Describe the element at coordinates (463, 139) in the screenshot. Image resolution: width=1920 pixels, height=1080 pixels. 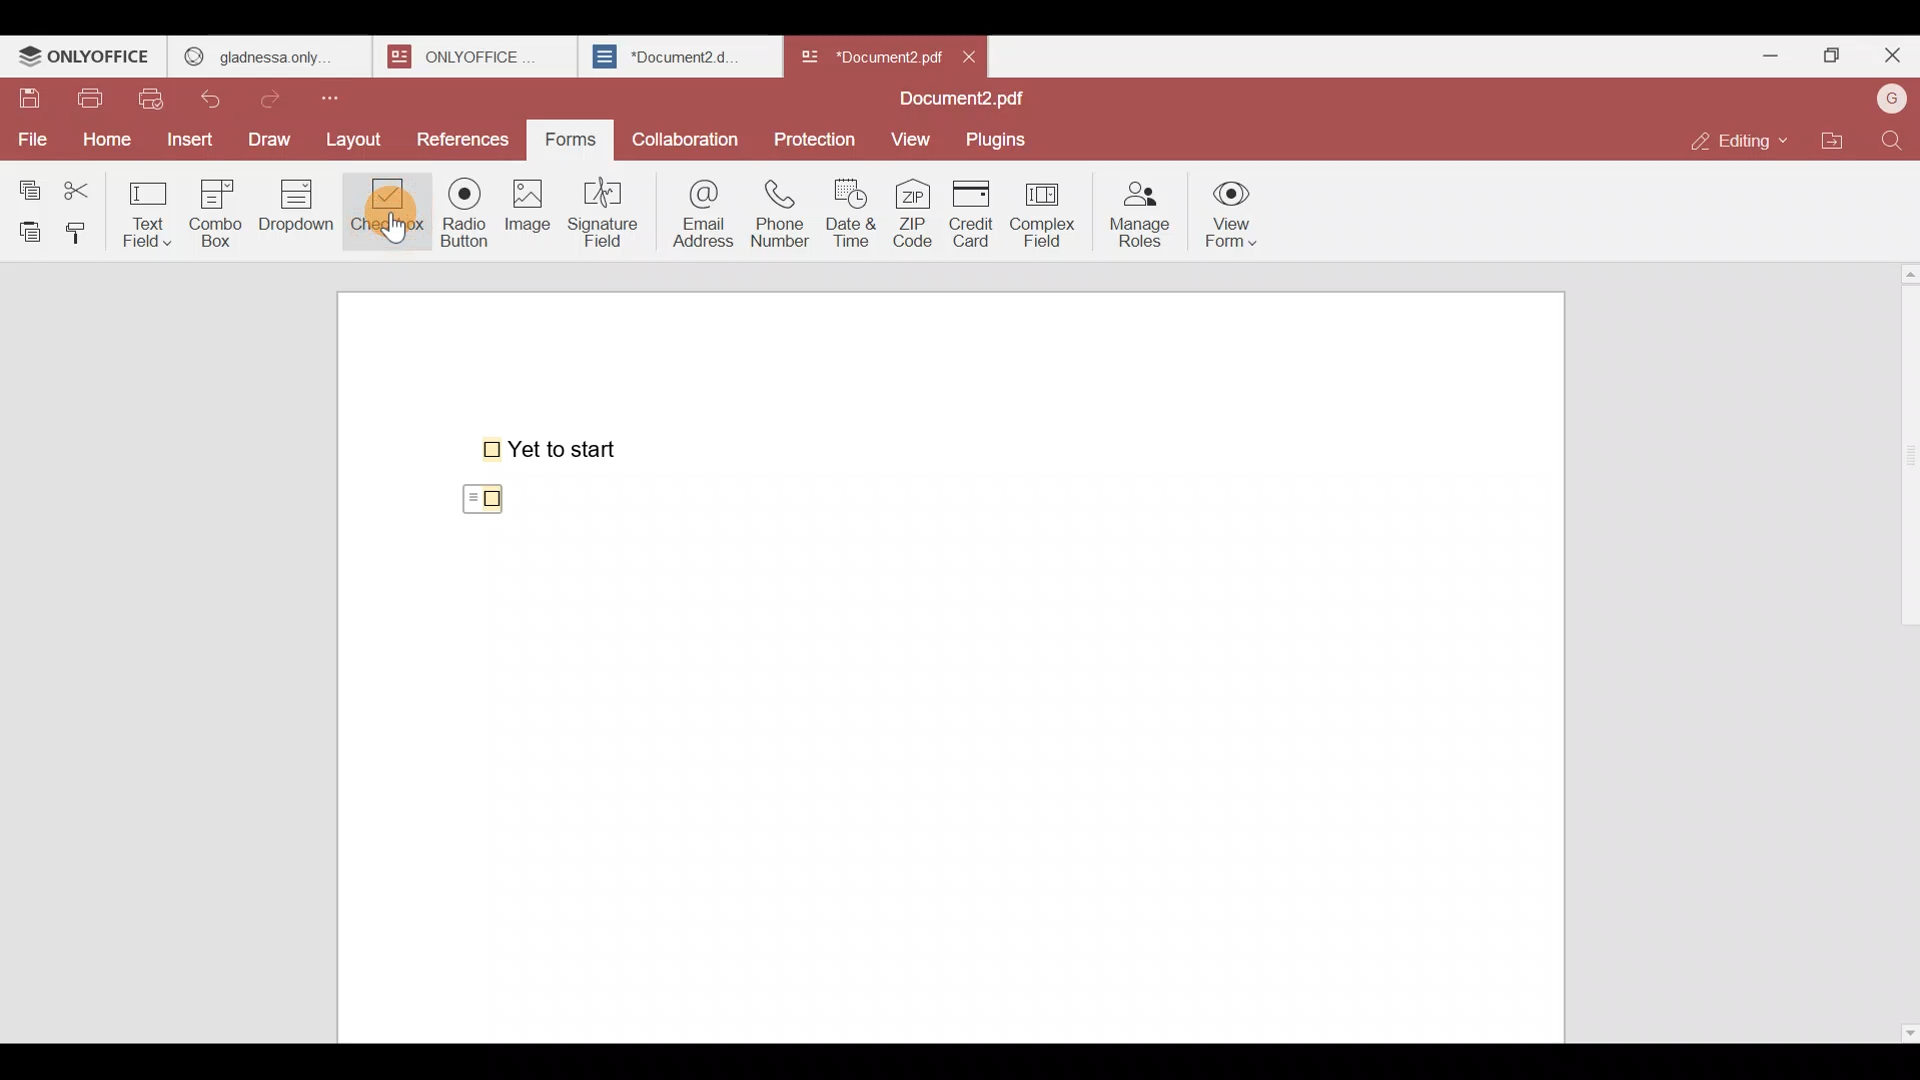
I see `References` at that location.